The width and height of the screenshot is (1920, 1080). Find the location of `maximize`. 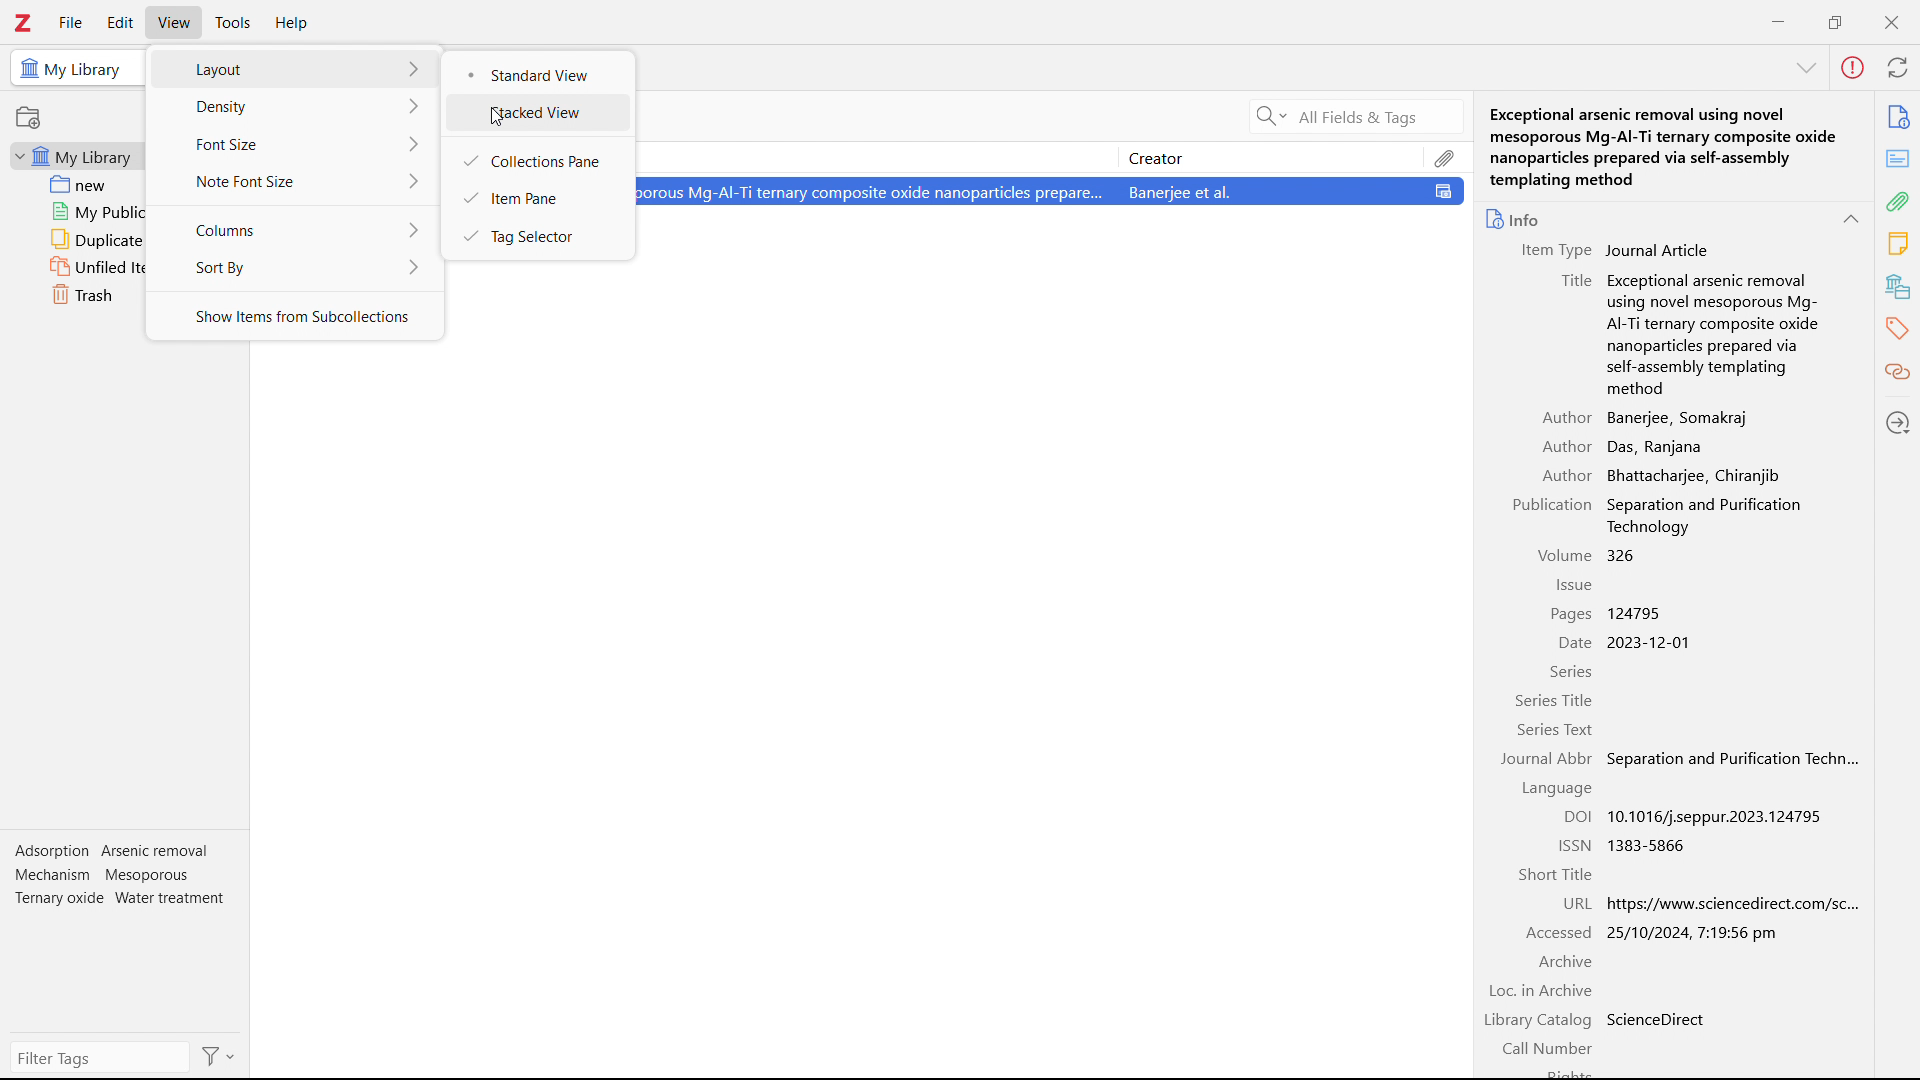

maximize is located at coordinates (1835, 20).